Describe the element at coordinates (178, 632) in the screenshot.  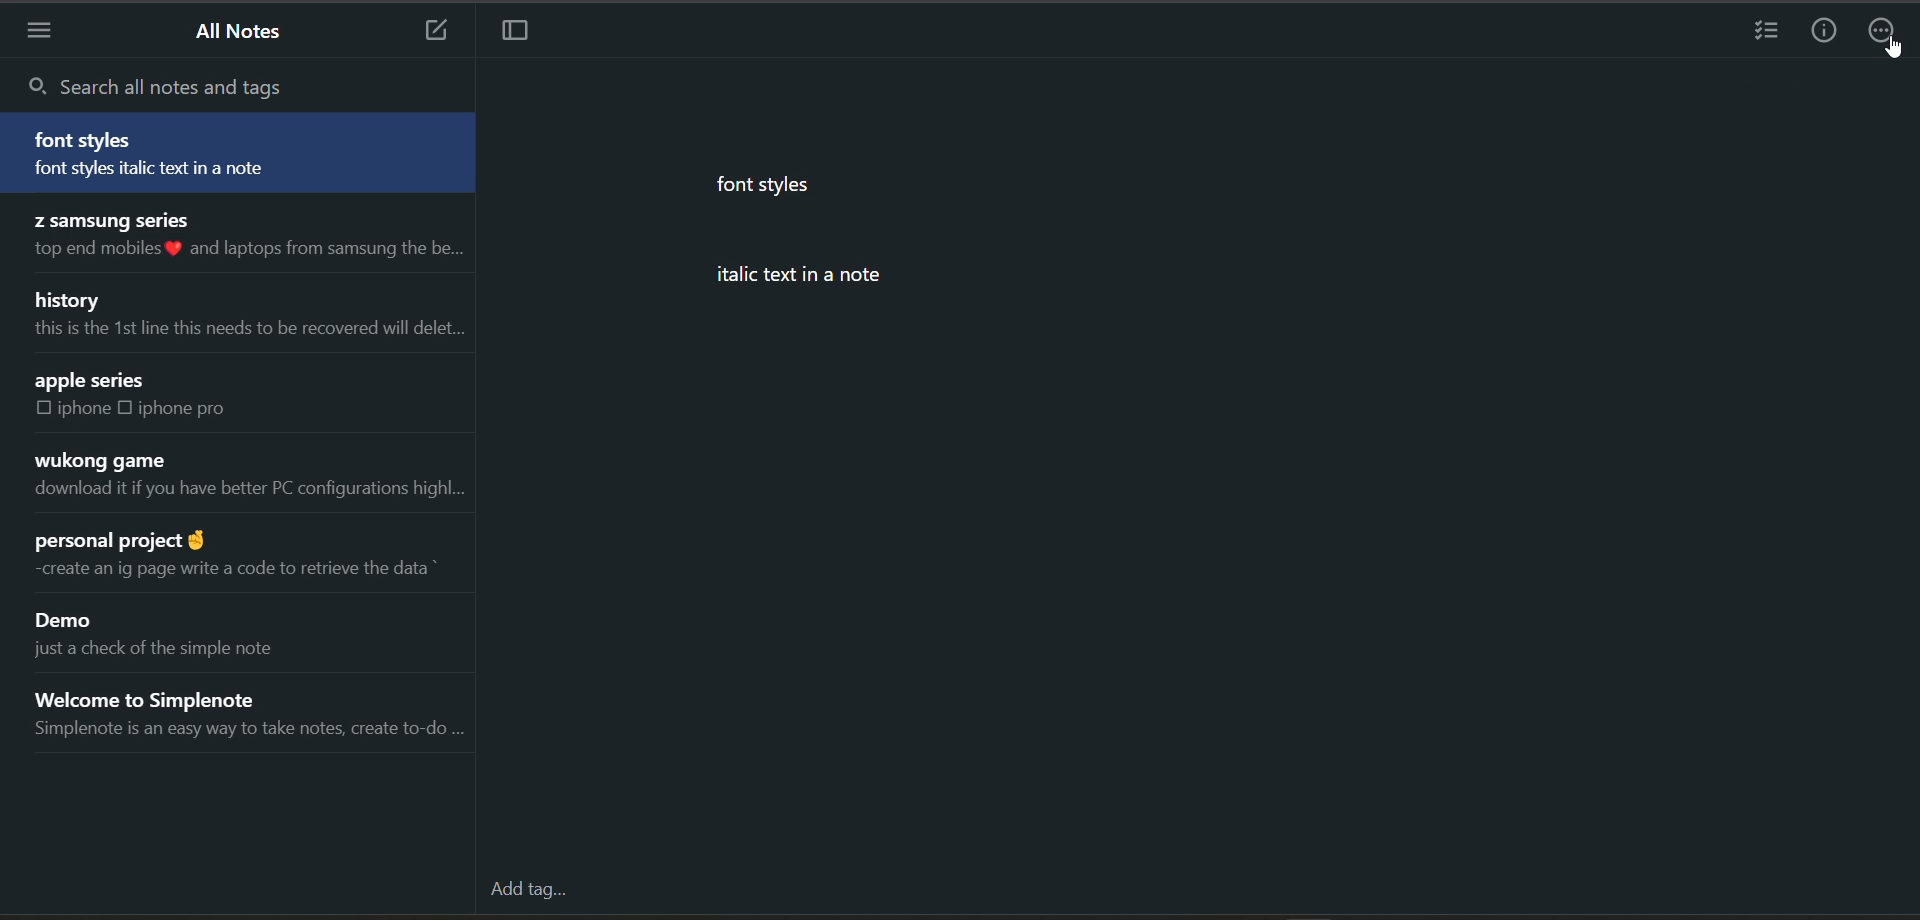
I see `note title and preview` at that location.